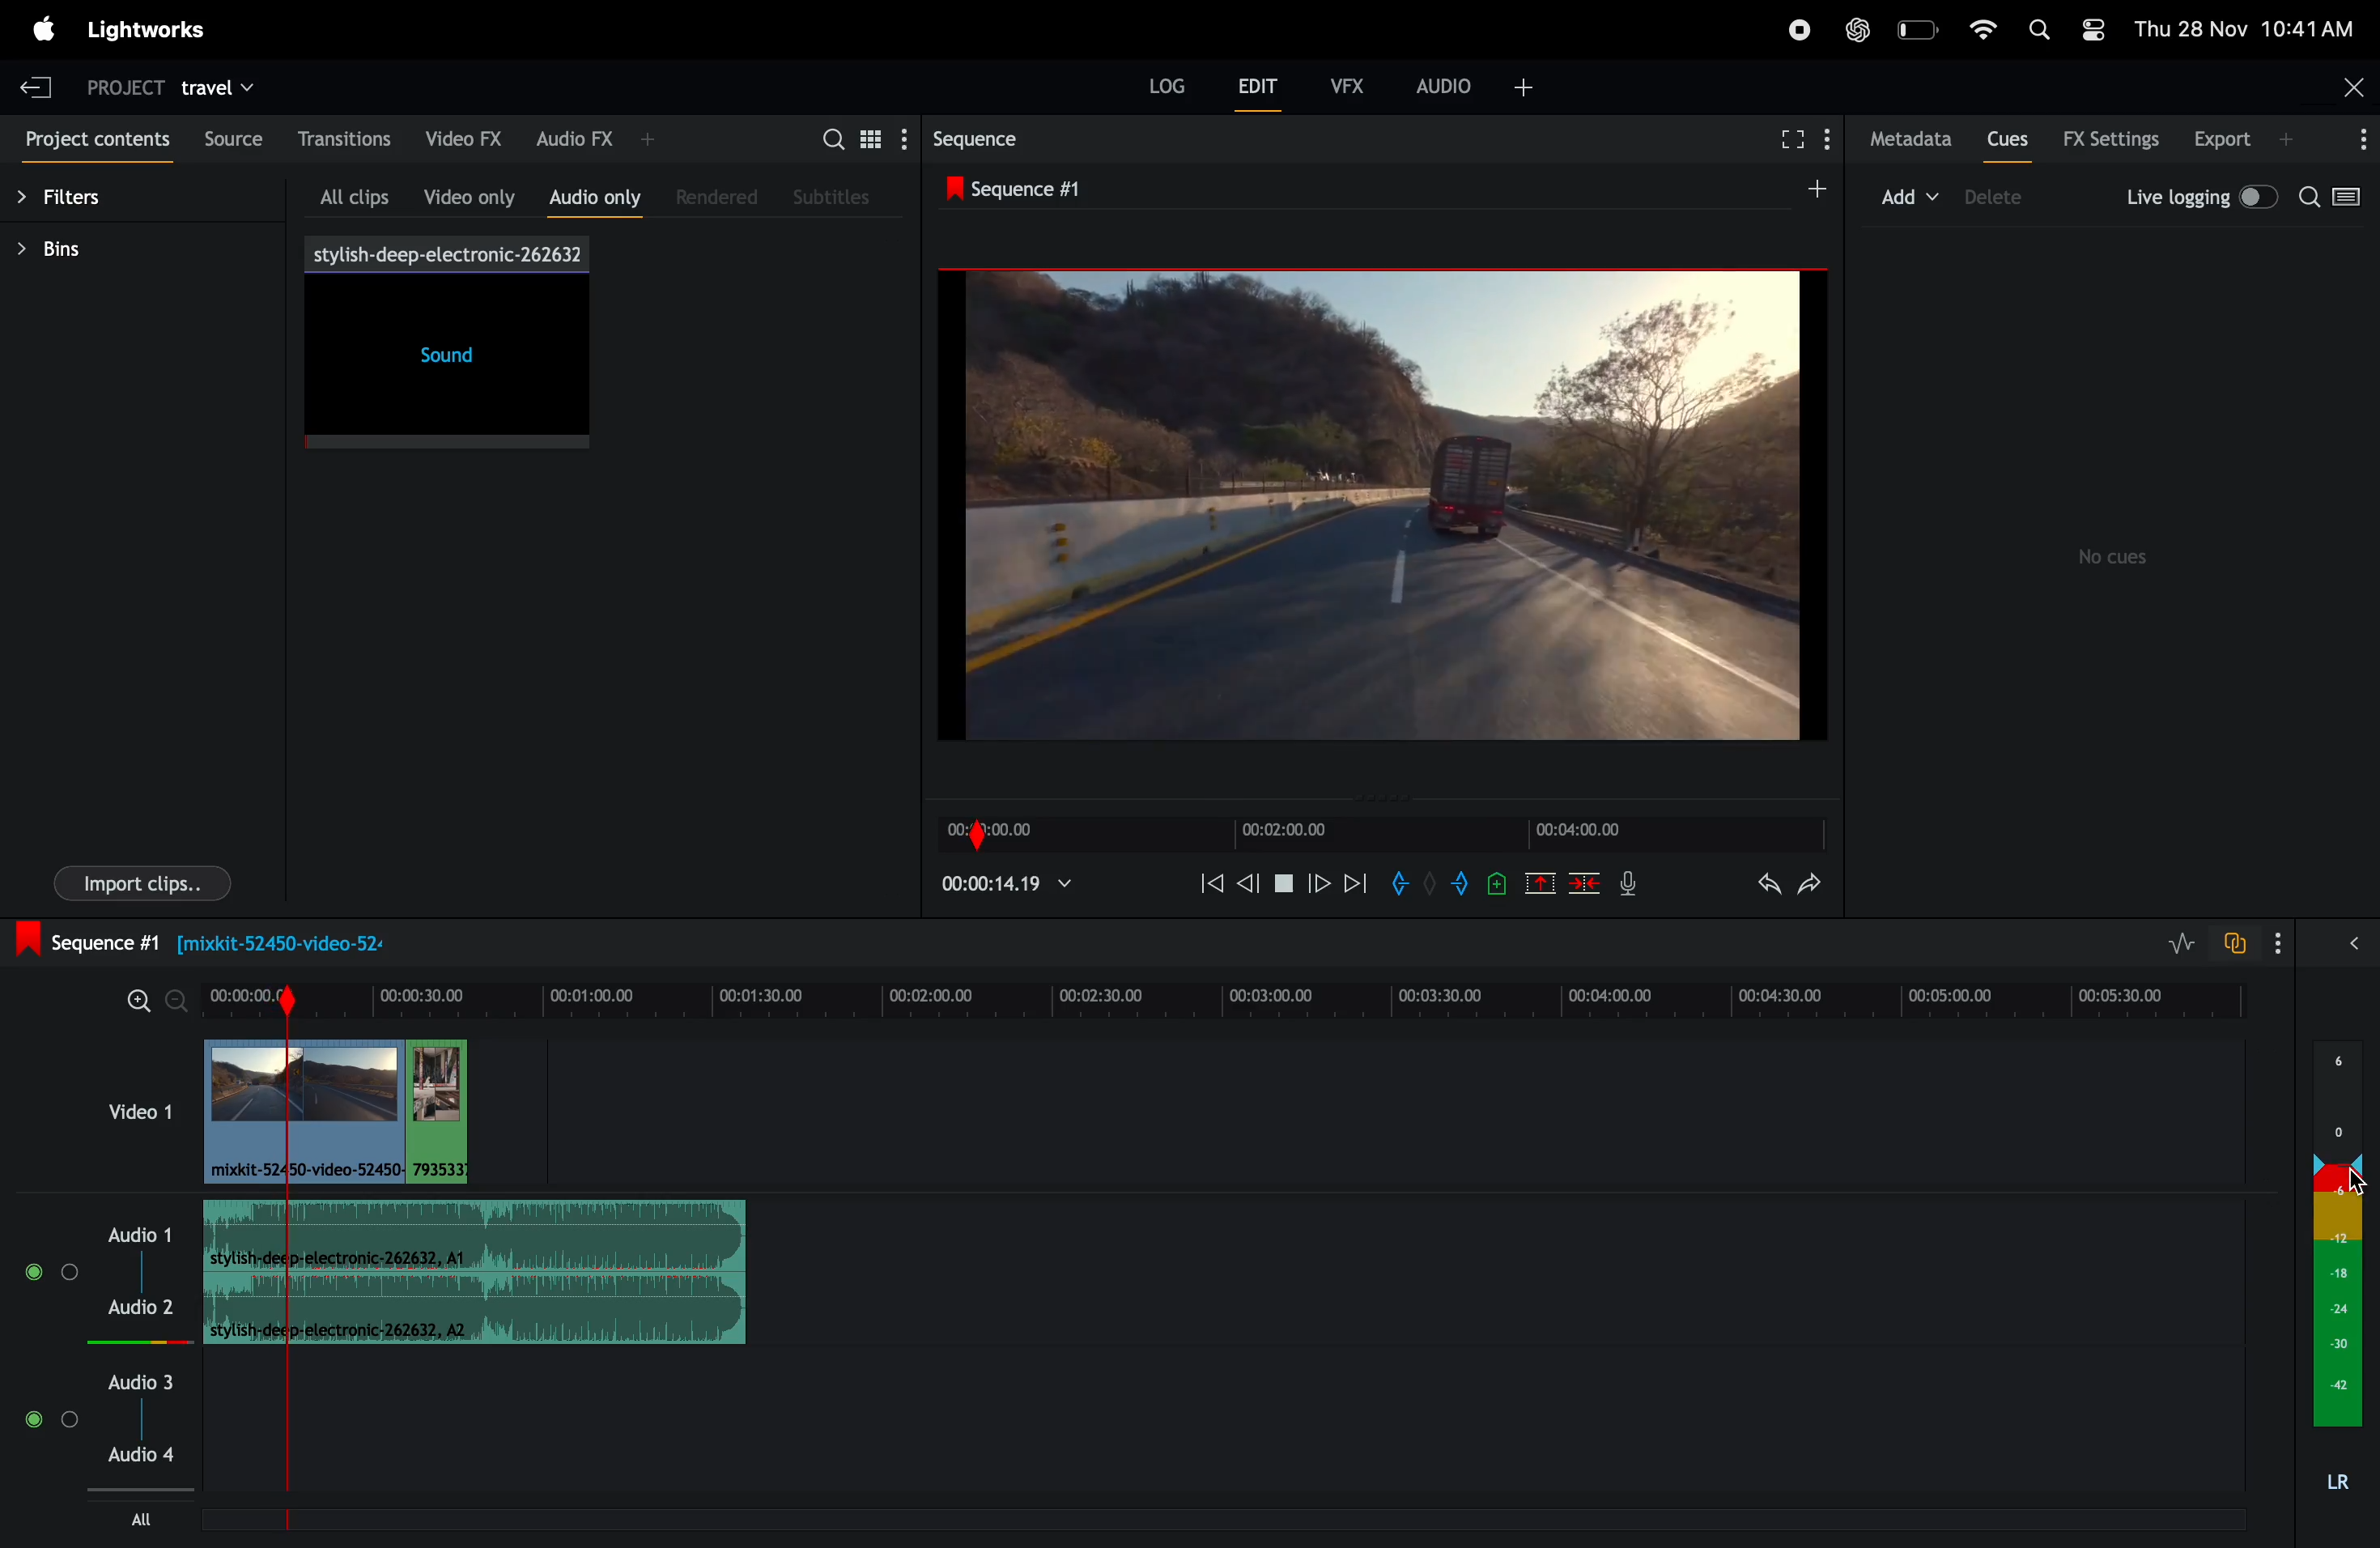 This screenshot has width=2380, height=1548. Describe the element at coordinates (463, 137) in the screenshot. I see `video fx` at that location.